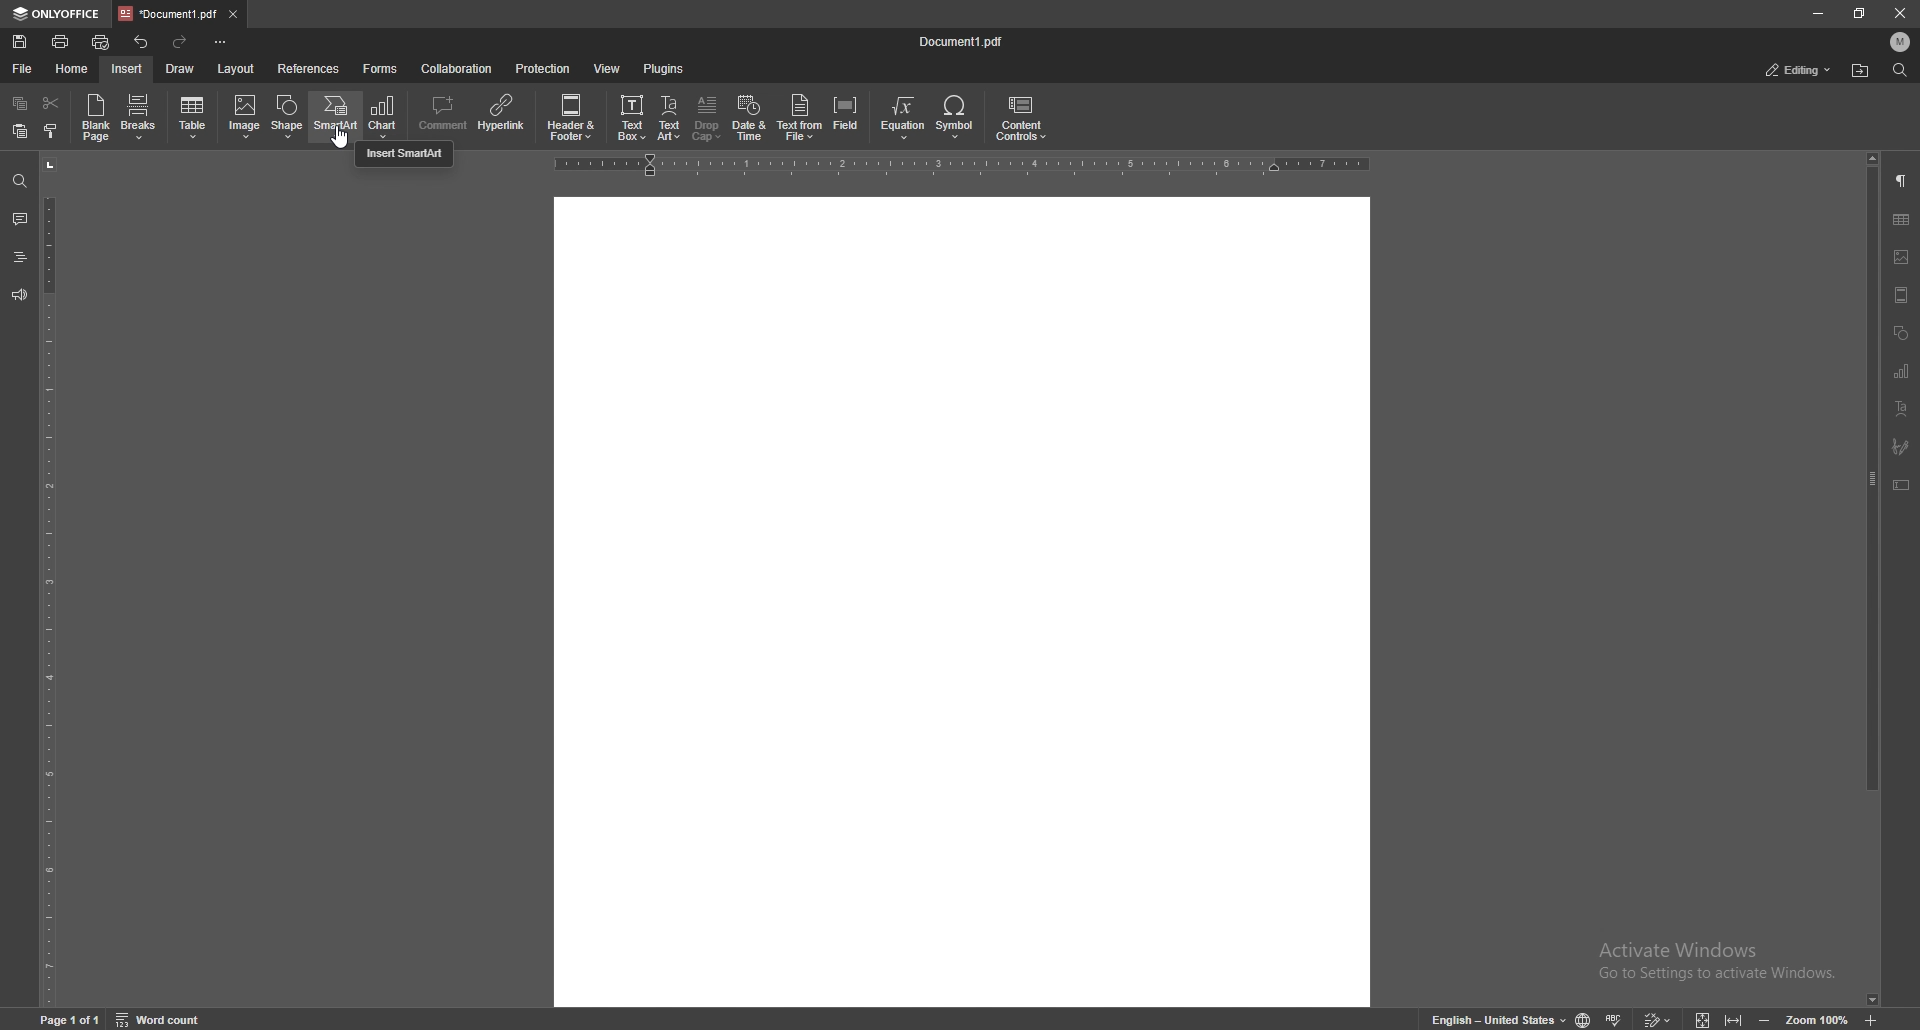 The image size is (1920, 1030). Describe the element at coordinates (1902, 407) in the screenshot. I see `text art` at that location.